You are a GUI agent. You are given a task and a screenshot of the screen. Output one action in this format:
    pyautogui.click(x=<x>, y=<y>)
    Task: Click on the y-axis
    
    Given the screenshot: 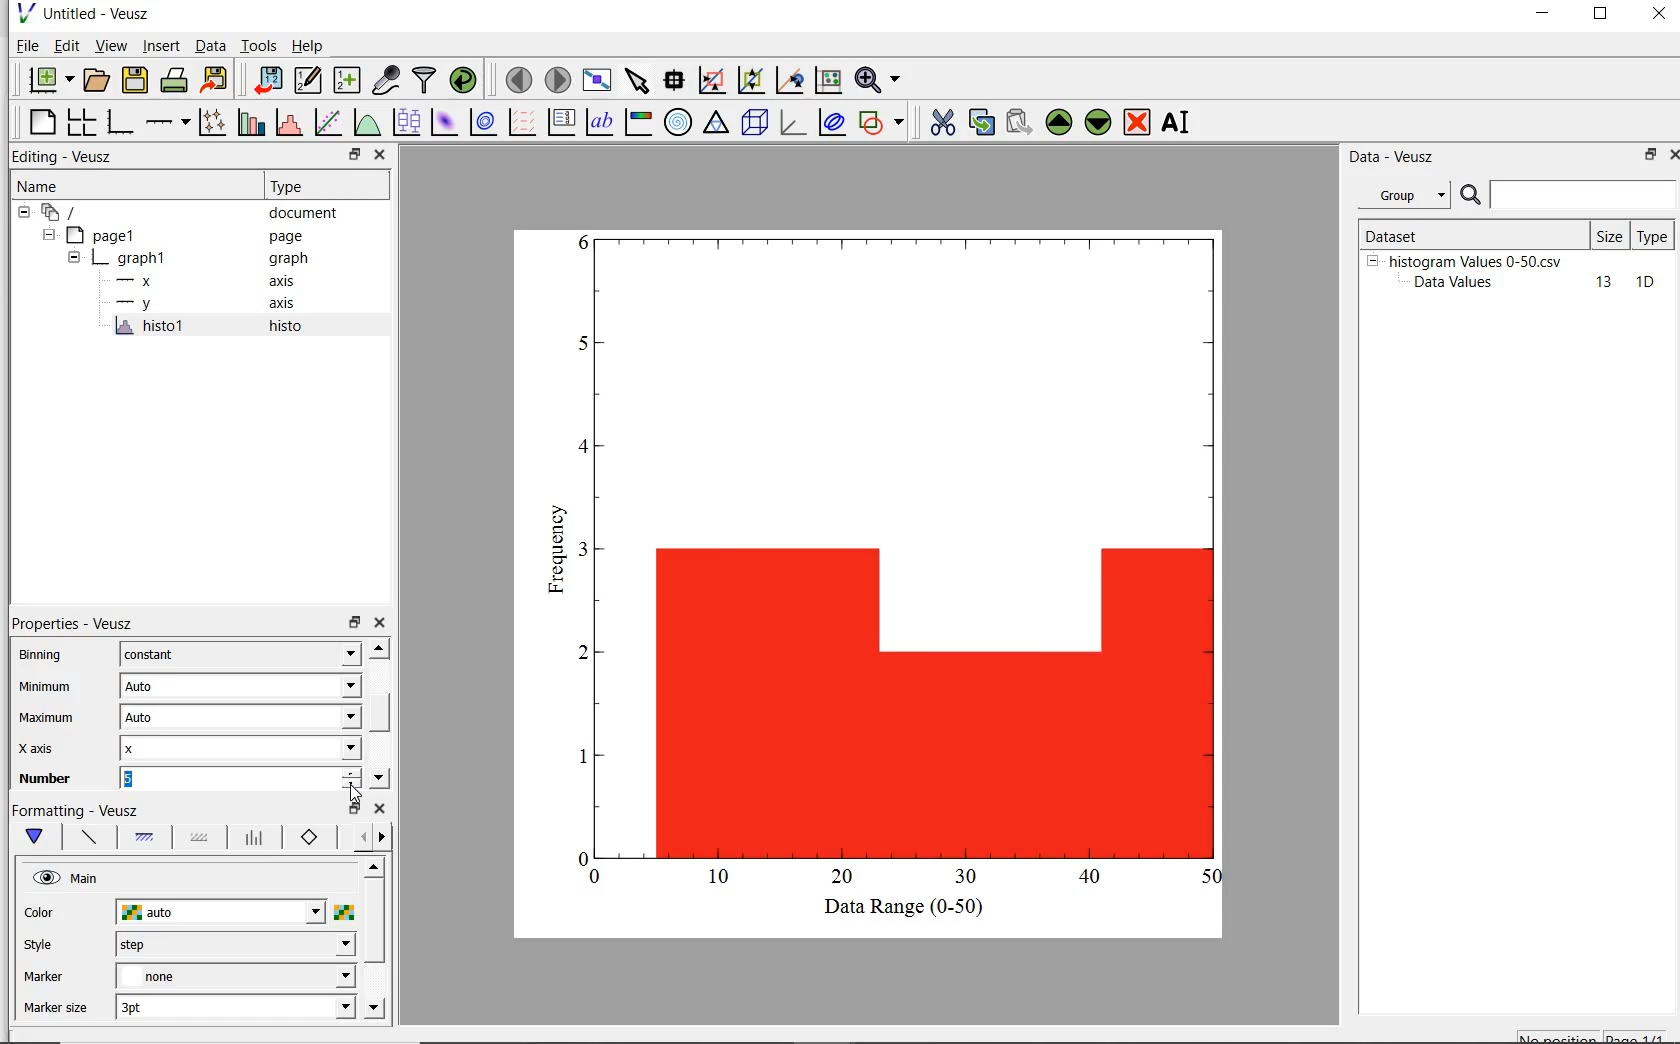 What is the action you would take?
    pyautogui.click(x=138, y=304)
    